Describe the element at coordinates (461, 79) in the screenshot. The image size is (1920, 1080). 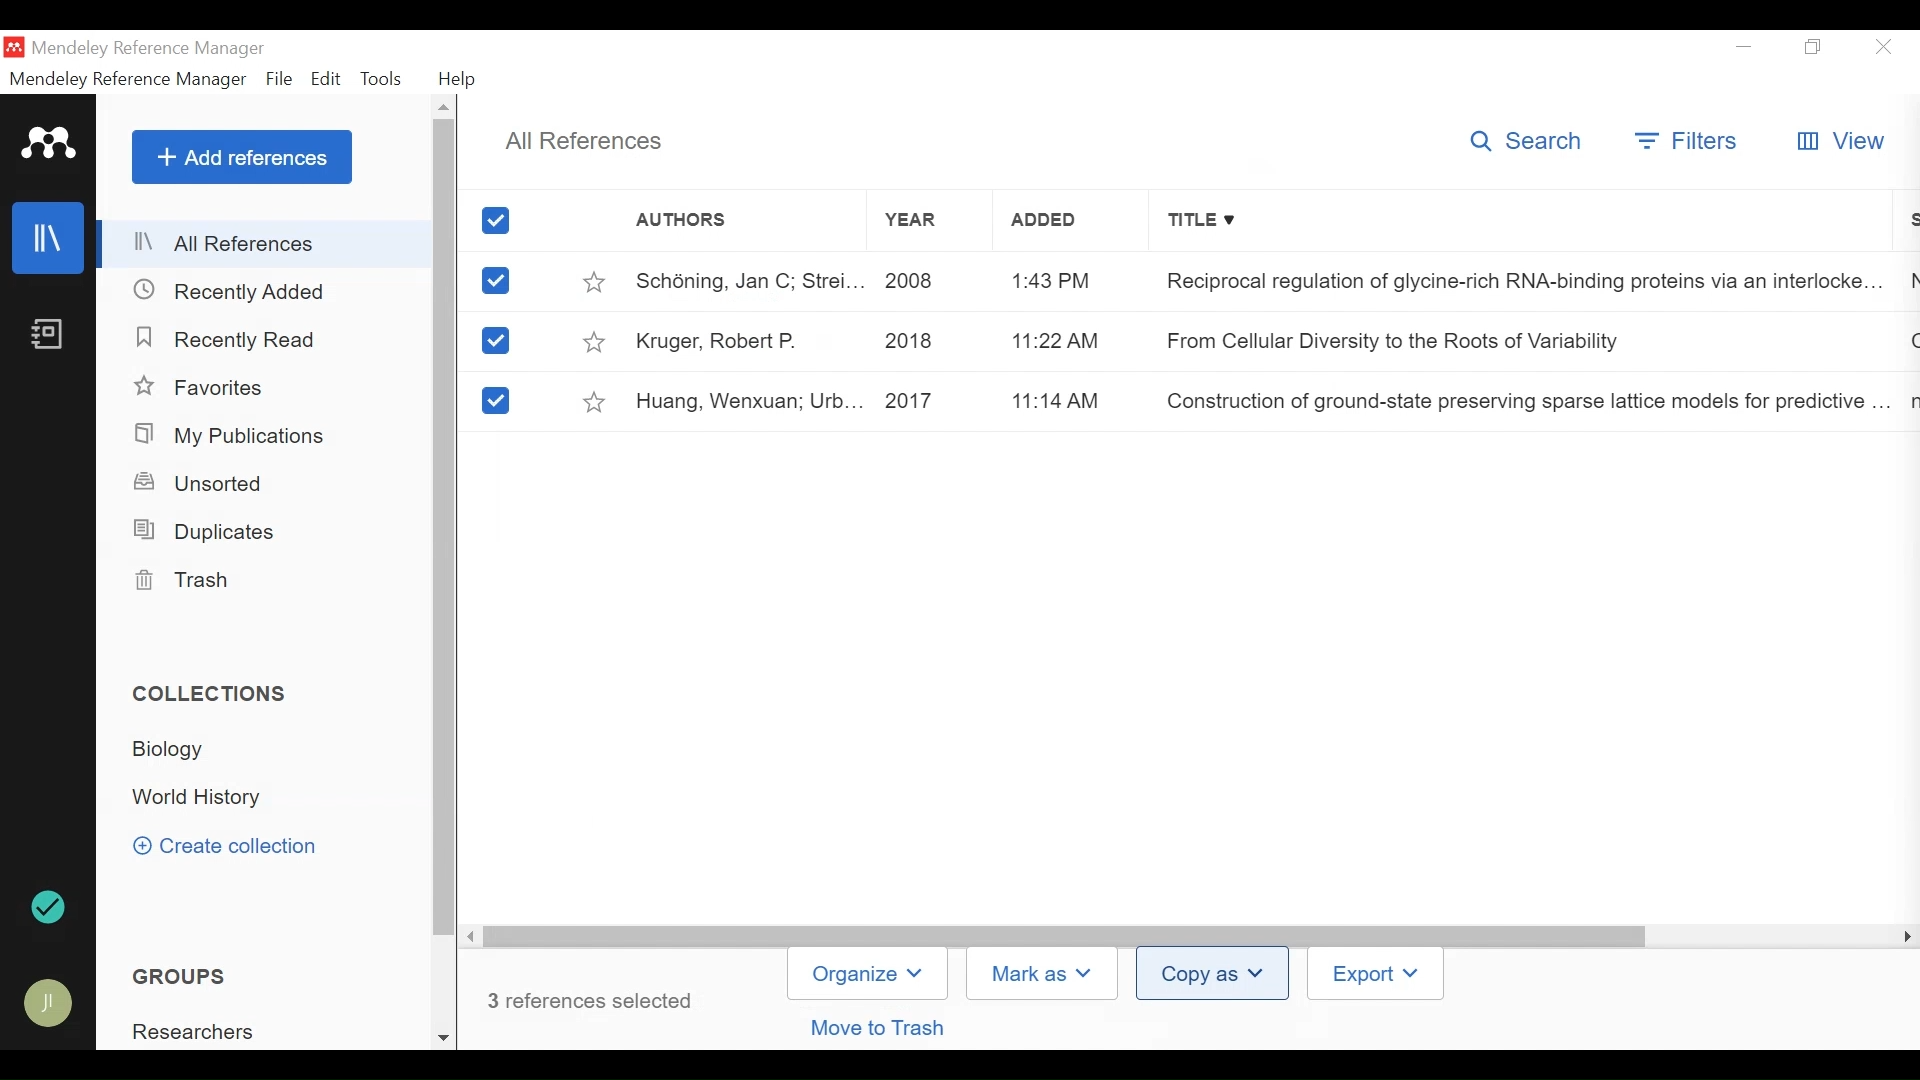
I see `Help` at that location.